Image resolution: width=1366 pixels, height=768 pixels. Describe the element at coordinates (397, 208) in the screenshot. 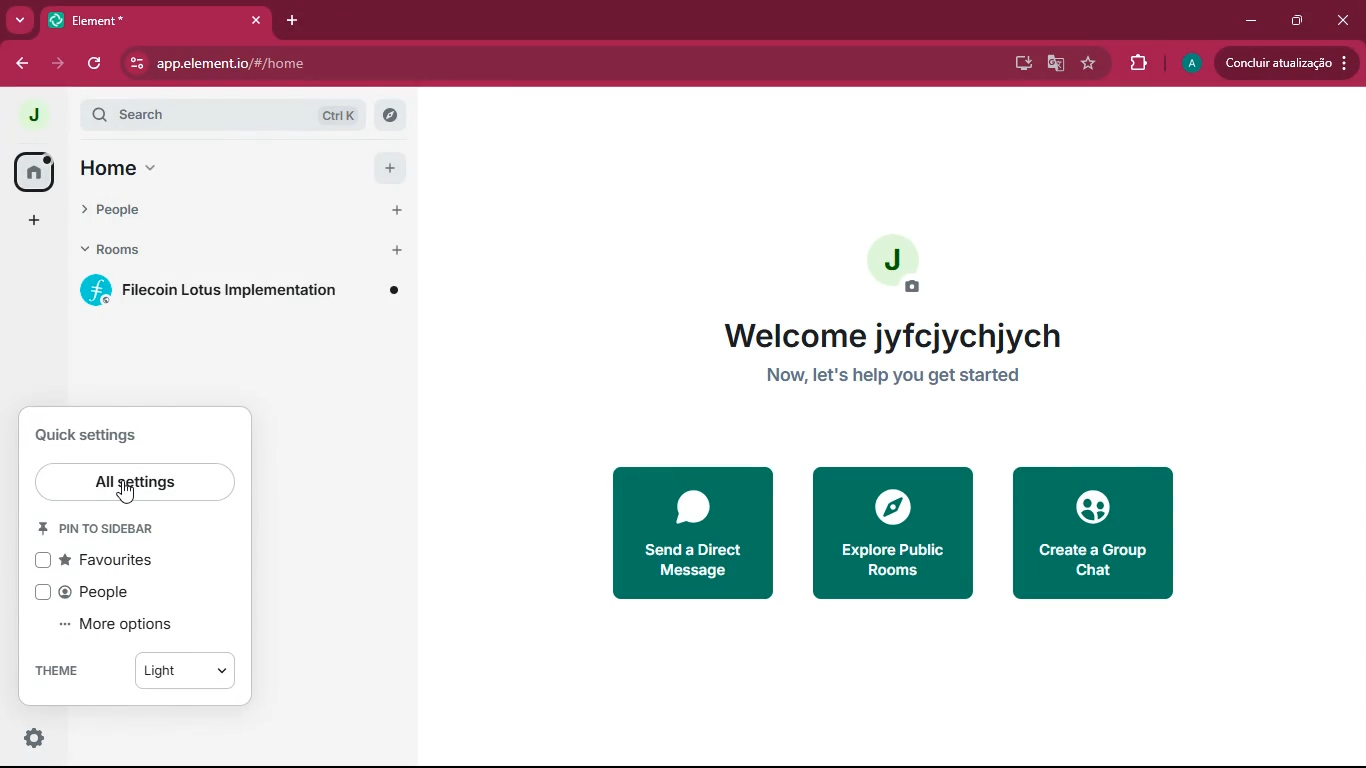

I see `add button` at that location.